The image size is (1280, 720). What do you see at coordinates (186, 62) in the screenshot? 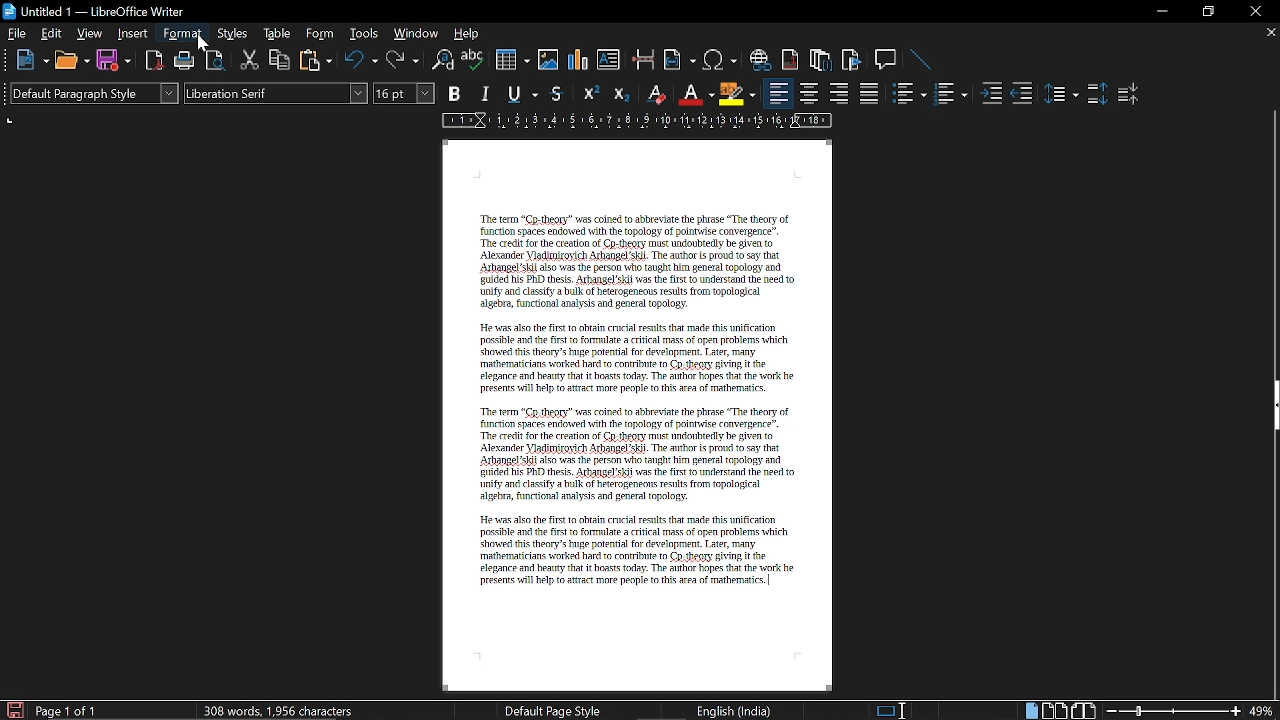
I see `Print` at bounding box center [186, 62].